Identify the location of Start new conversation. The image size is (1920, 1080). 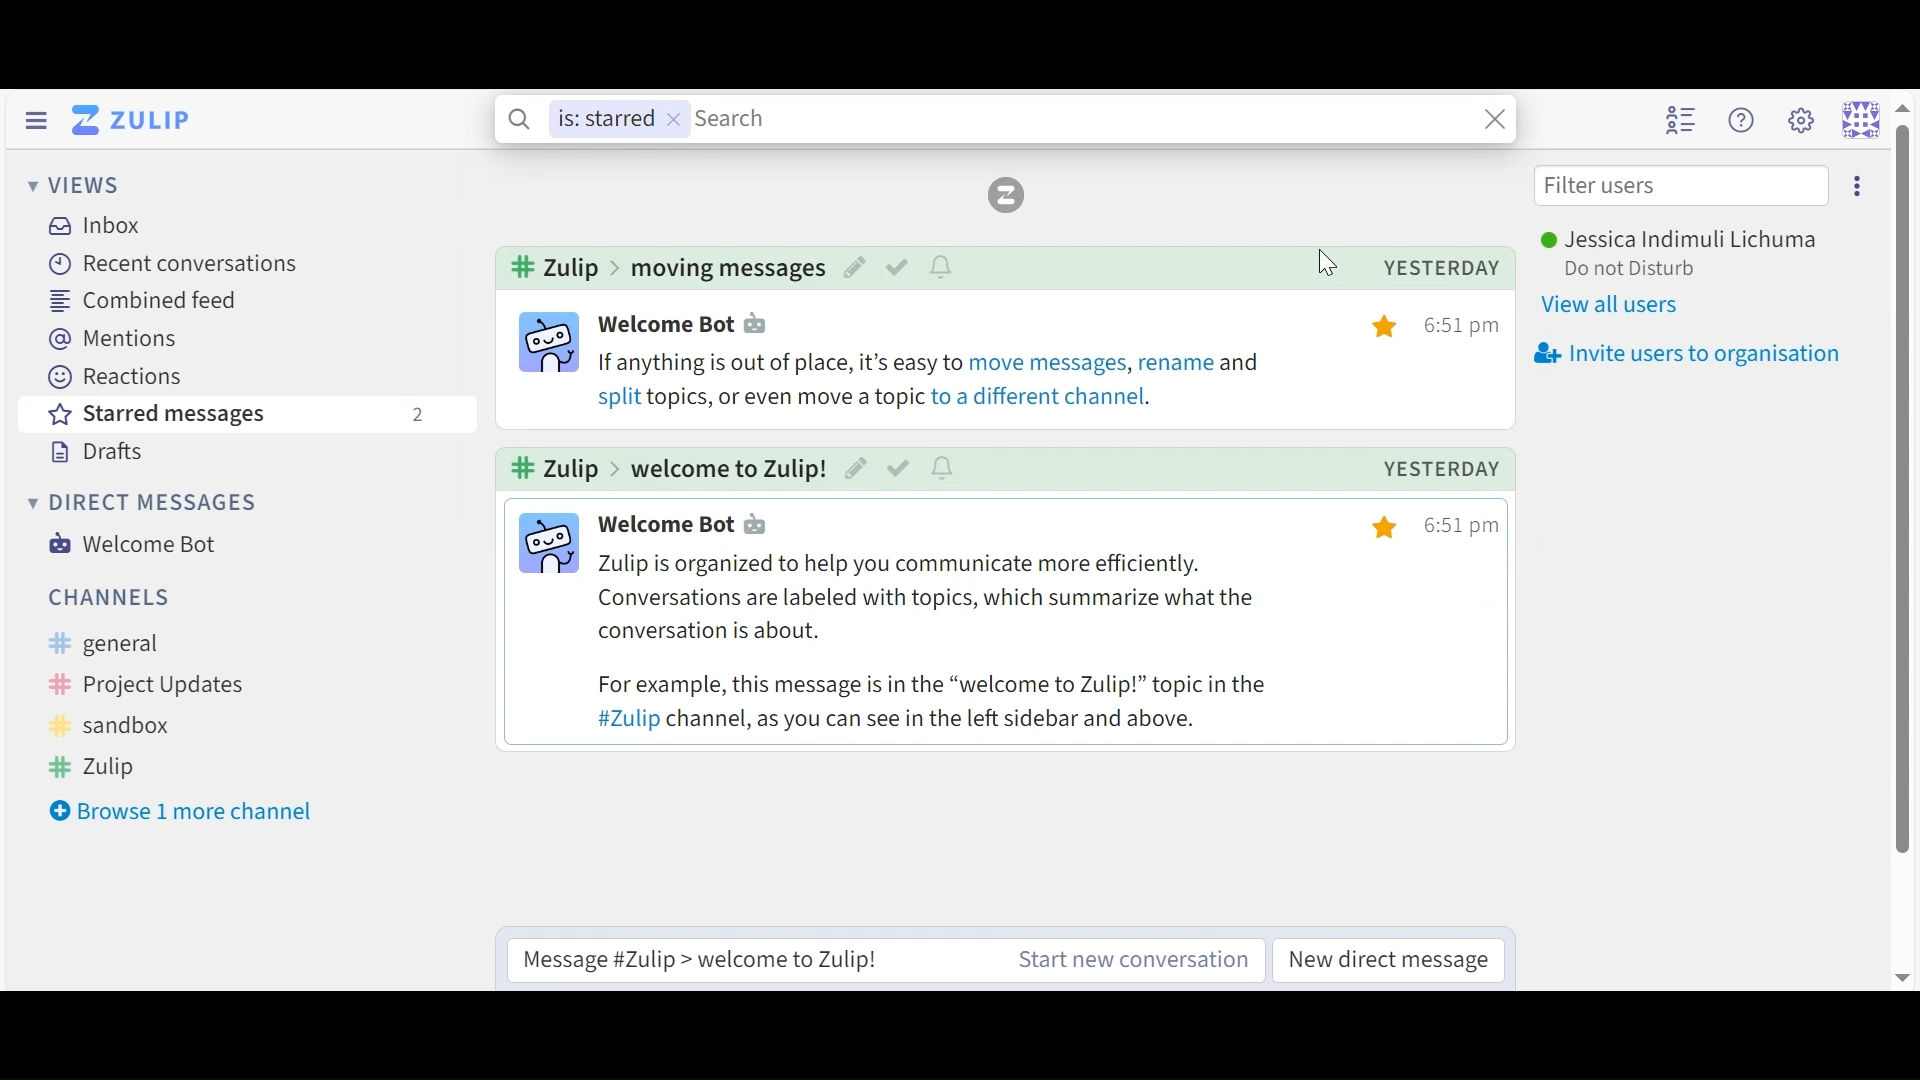
(1136, 958).